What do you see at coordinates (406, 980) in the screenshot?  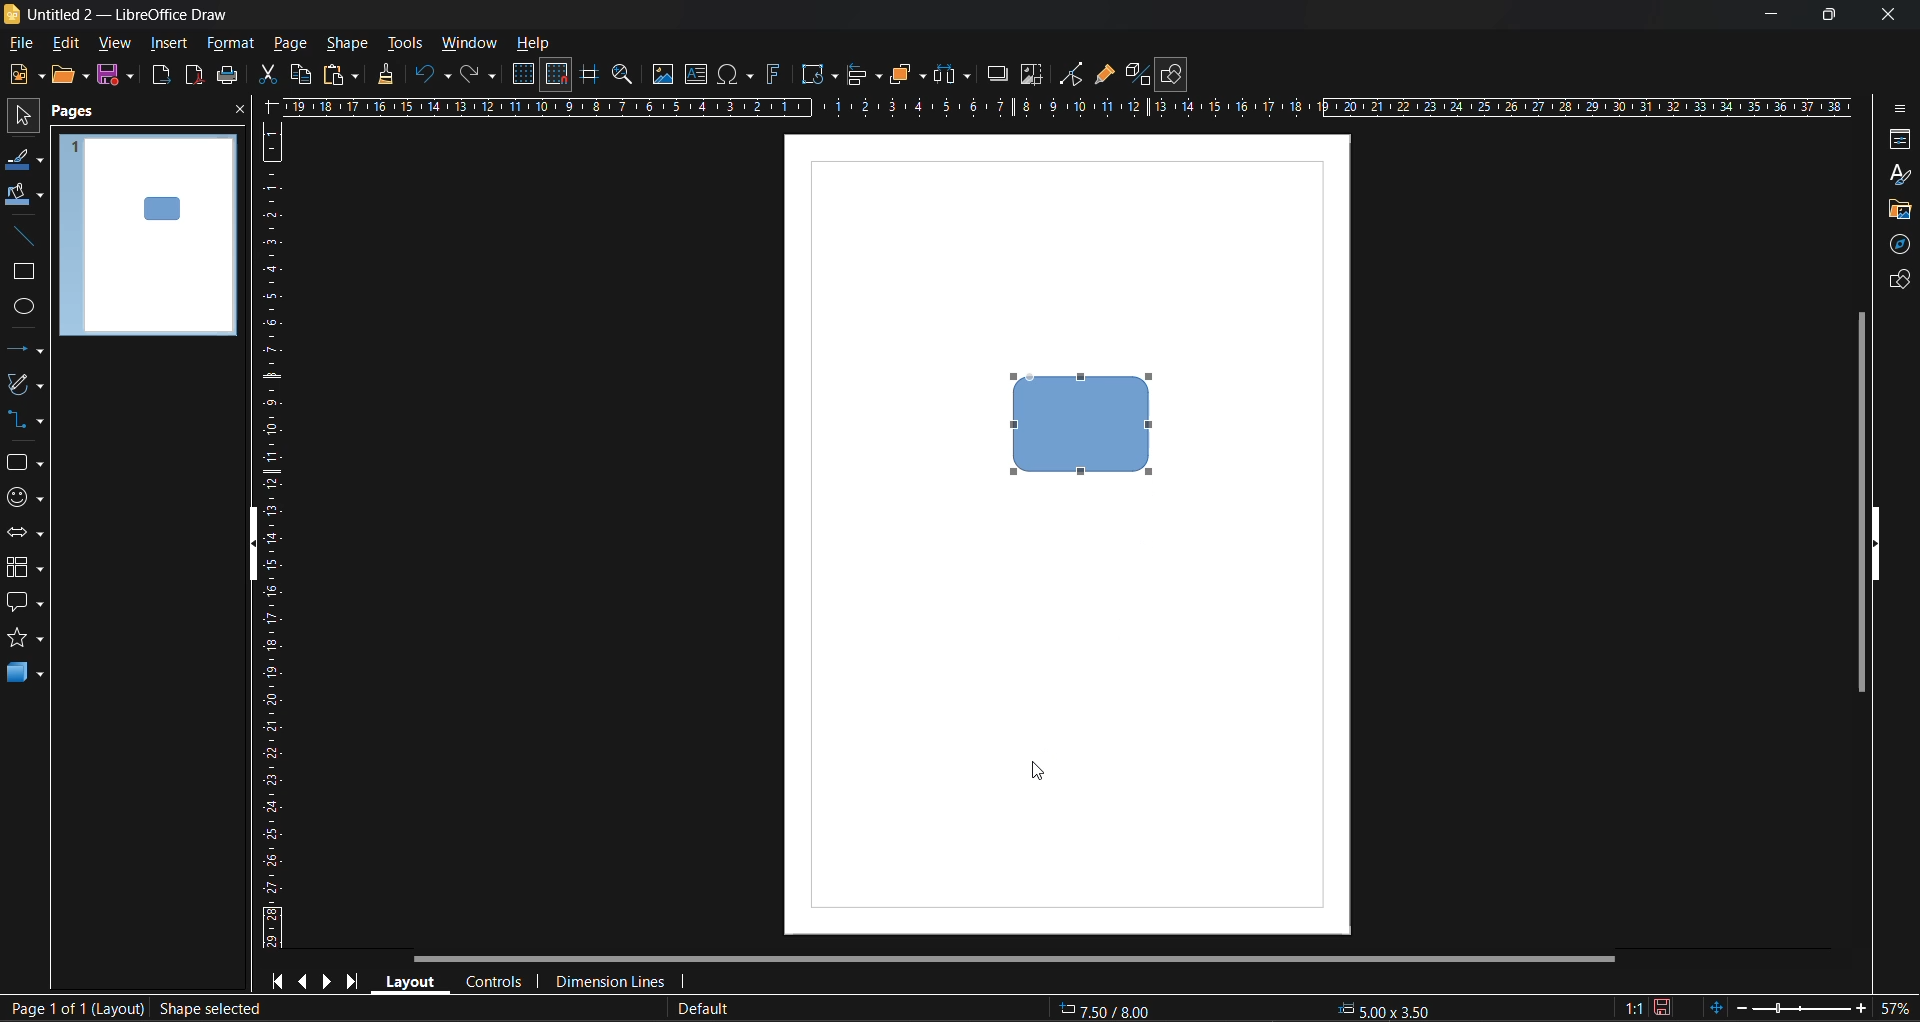 I see `layout` at bounding box center [406, 980].